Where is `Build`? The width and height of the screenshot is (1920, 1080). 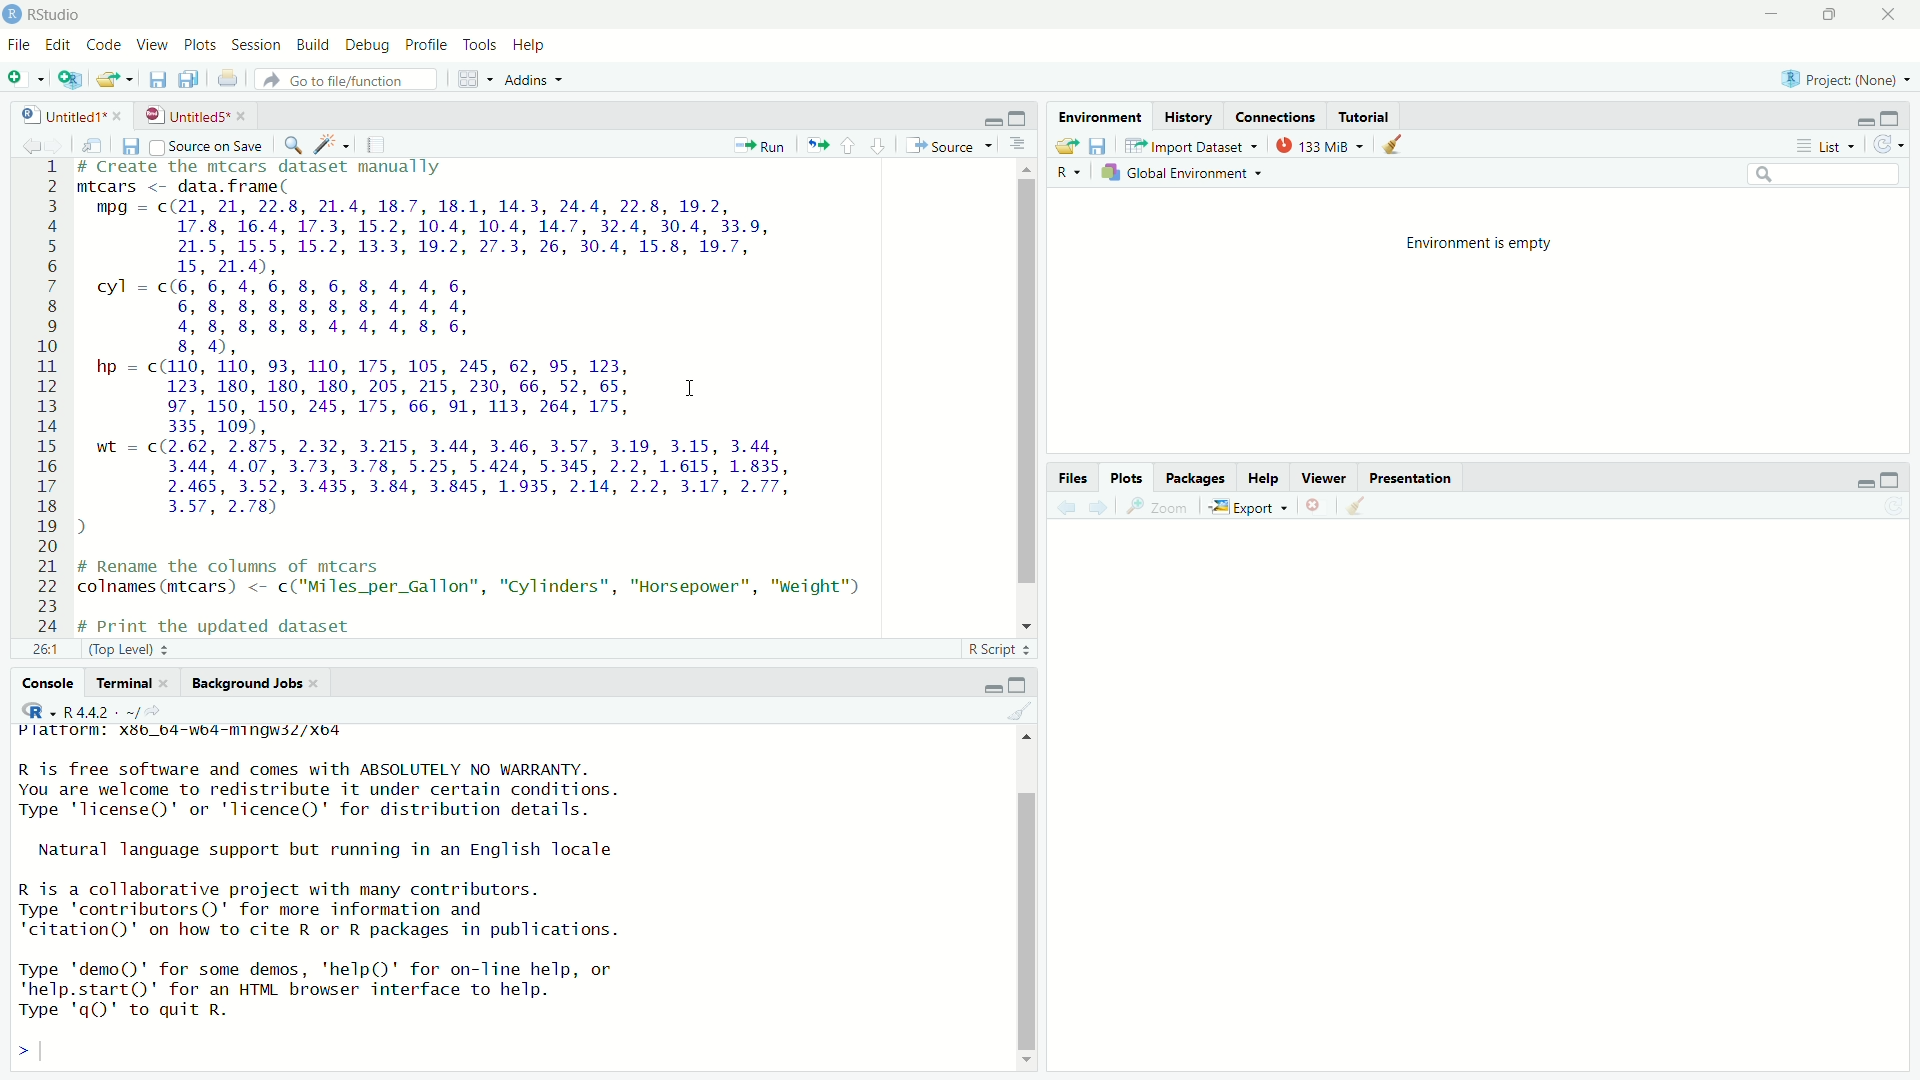 Build is located at coordinates (312, 43).